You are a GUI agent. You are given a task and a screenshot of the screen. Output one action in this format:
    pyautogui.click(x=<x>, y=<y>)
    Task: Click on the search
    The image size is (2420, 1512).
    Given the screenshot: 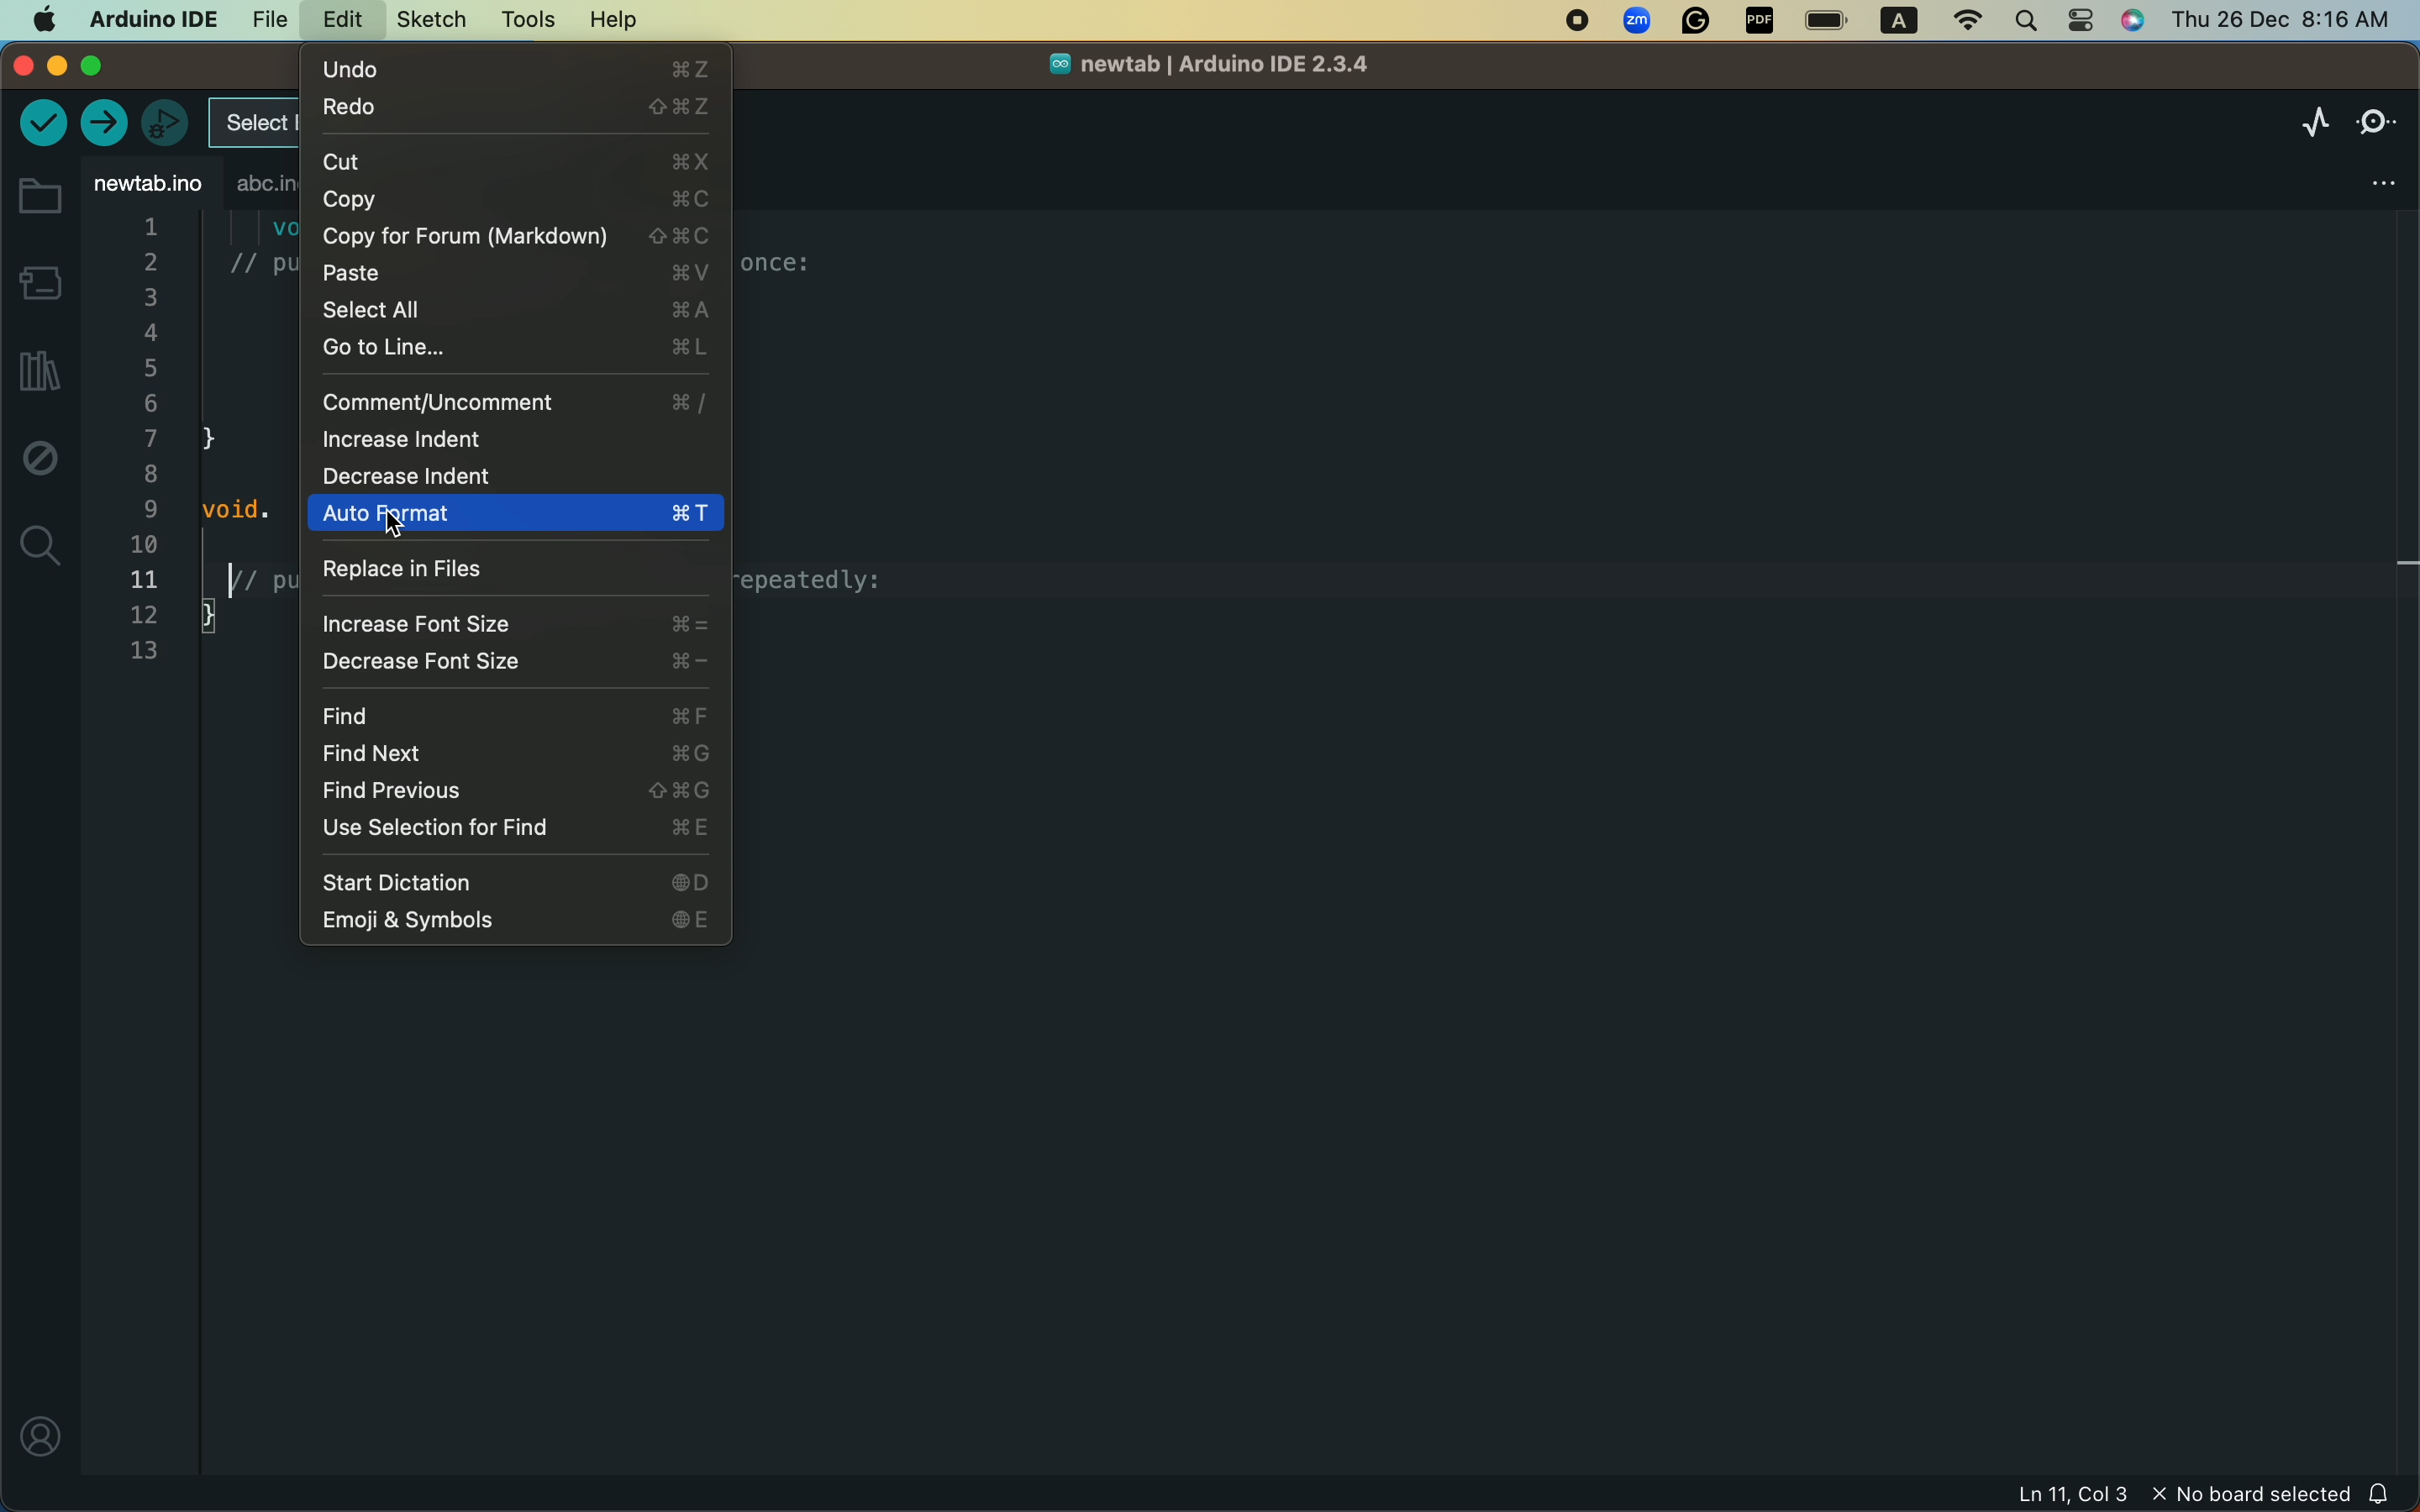 What is the action you would take?
    pyautogui.click(x=41, y=545)
    